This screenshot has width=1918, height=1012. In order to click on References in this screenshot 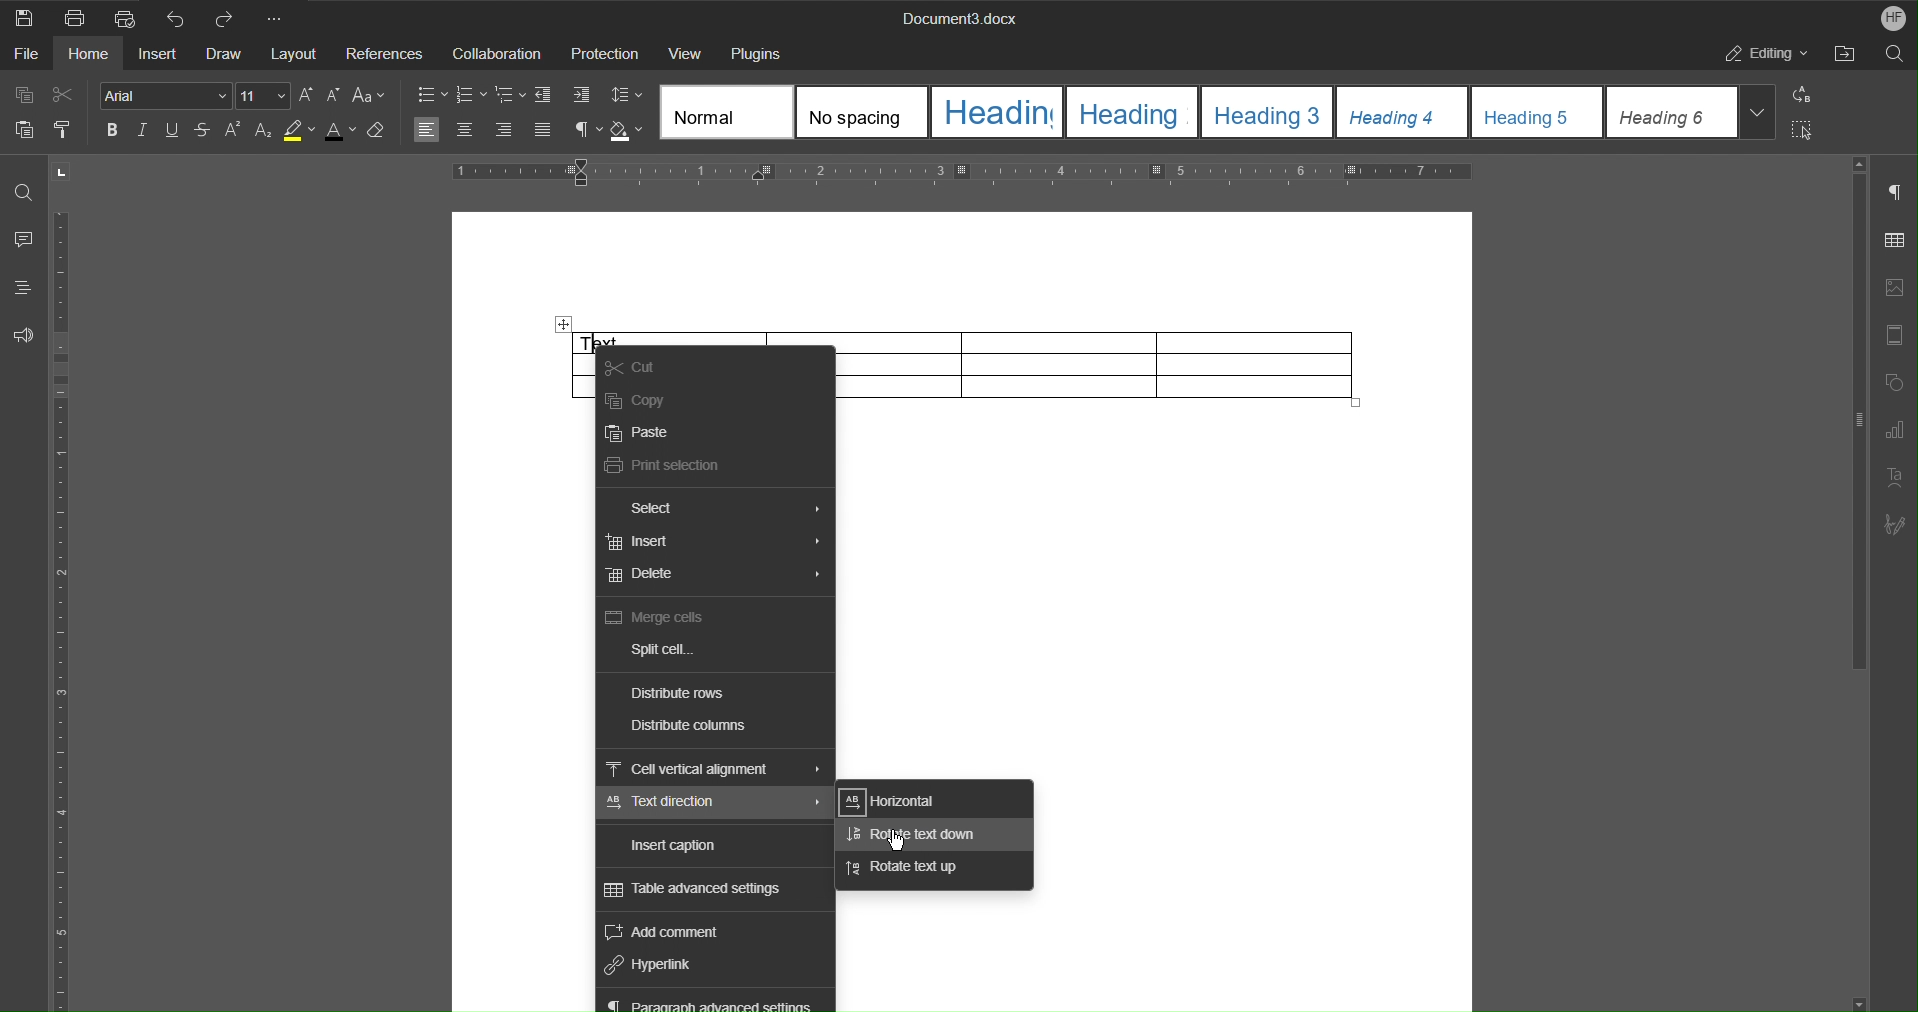, I will do `click(384, 53)`.